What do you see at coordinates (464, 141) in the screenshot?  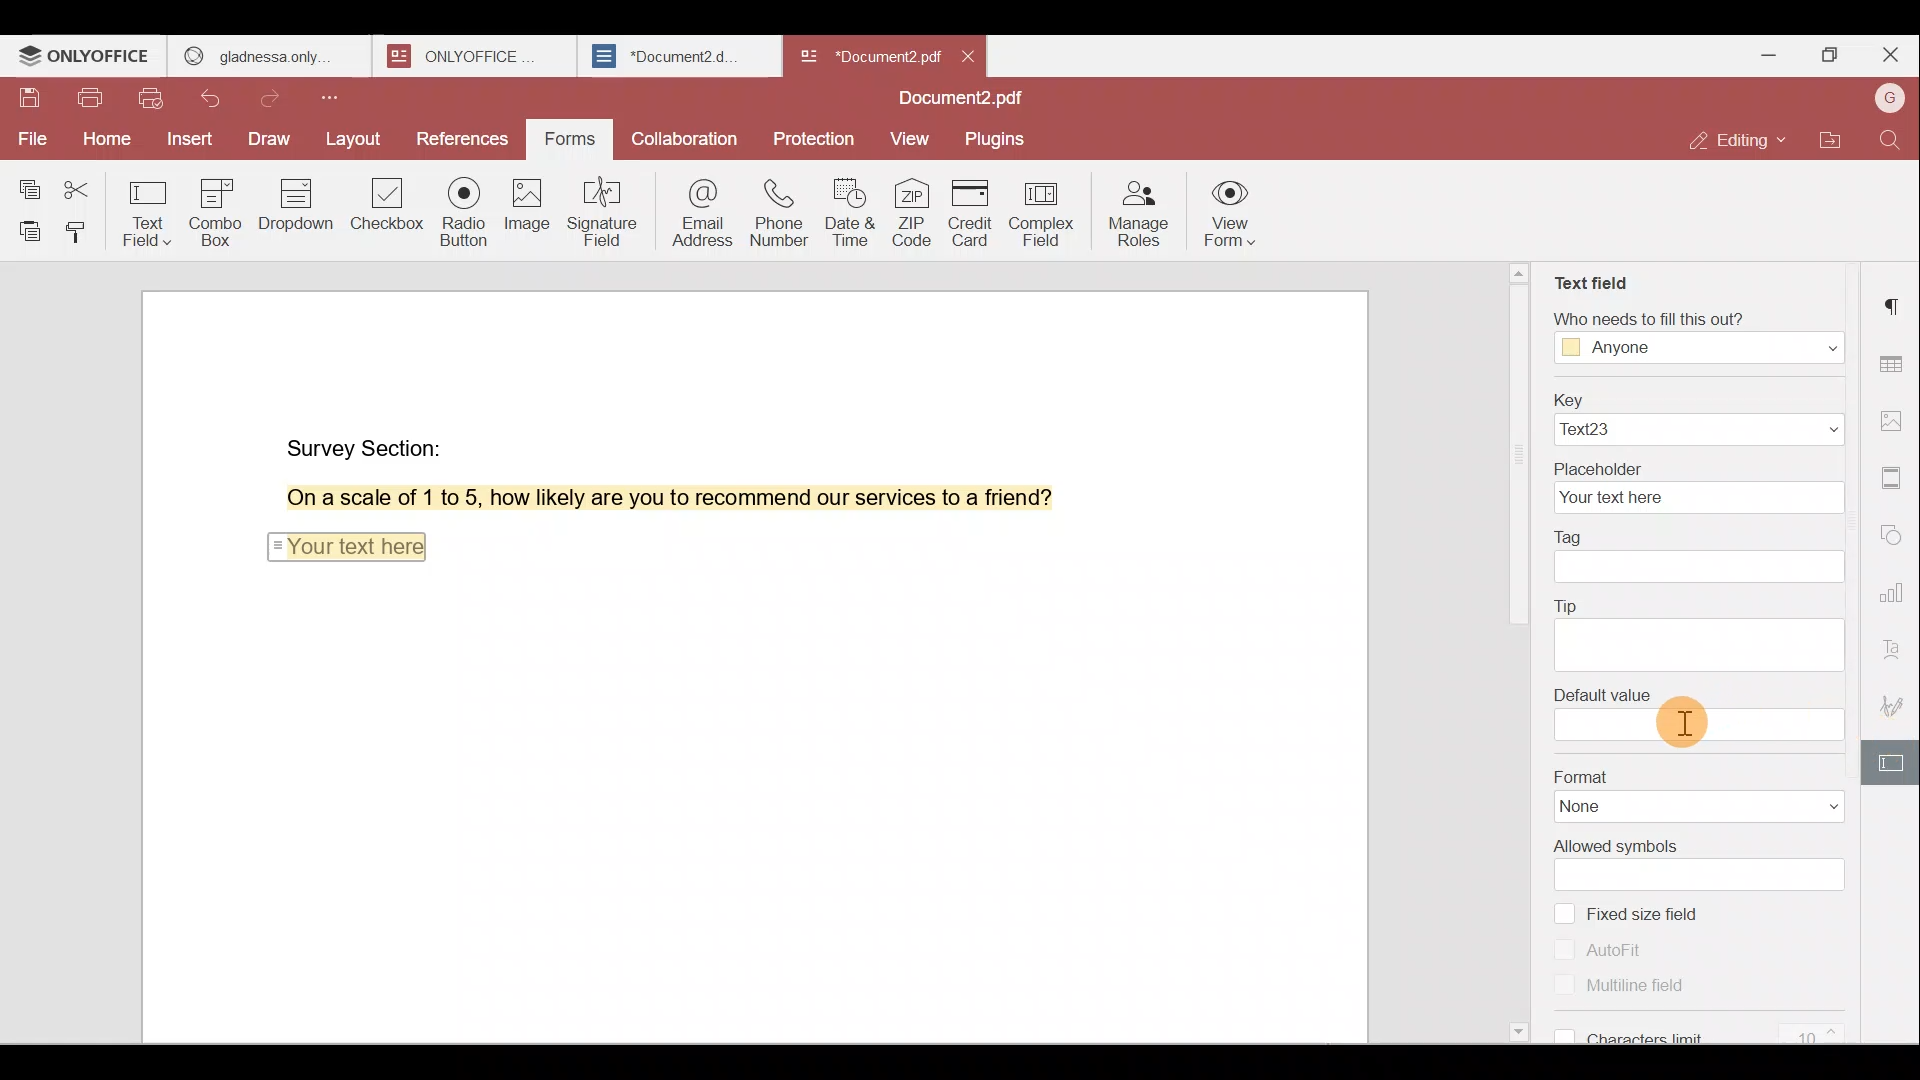 I see `References` at bounding box center [464, 141].